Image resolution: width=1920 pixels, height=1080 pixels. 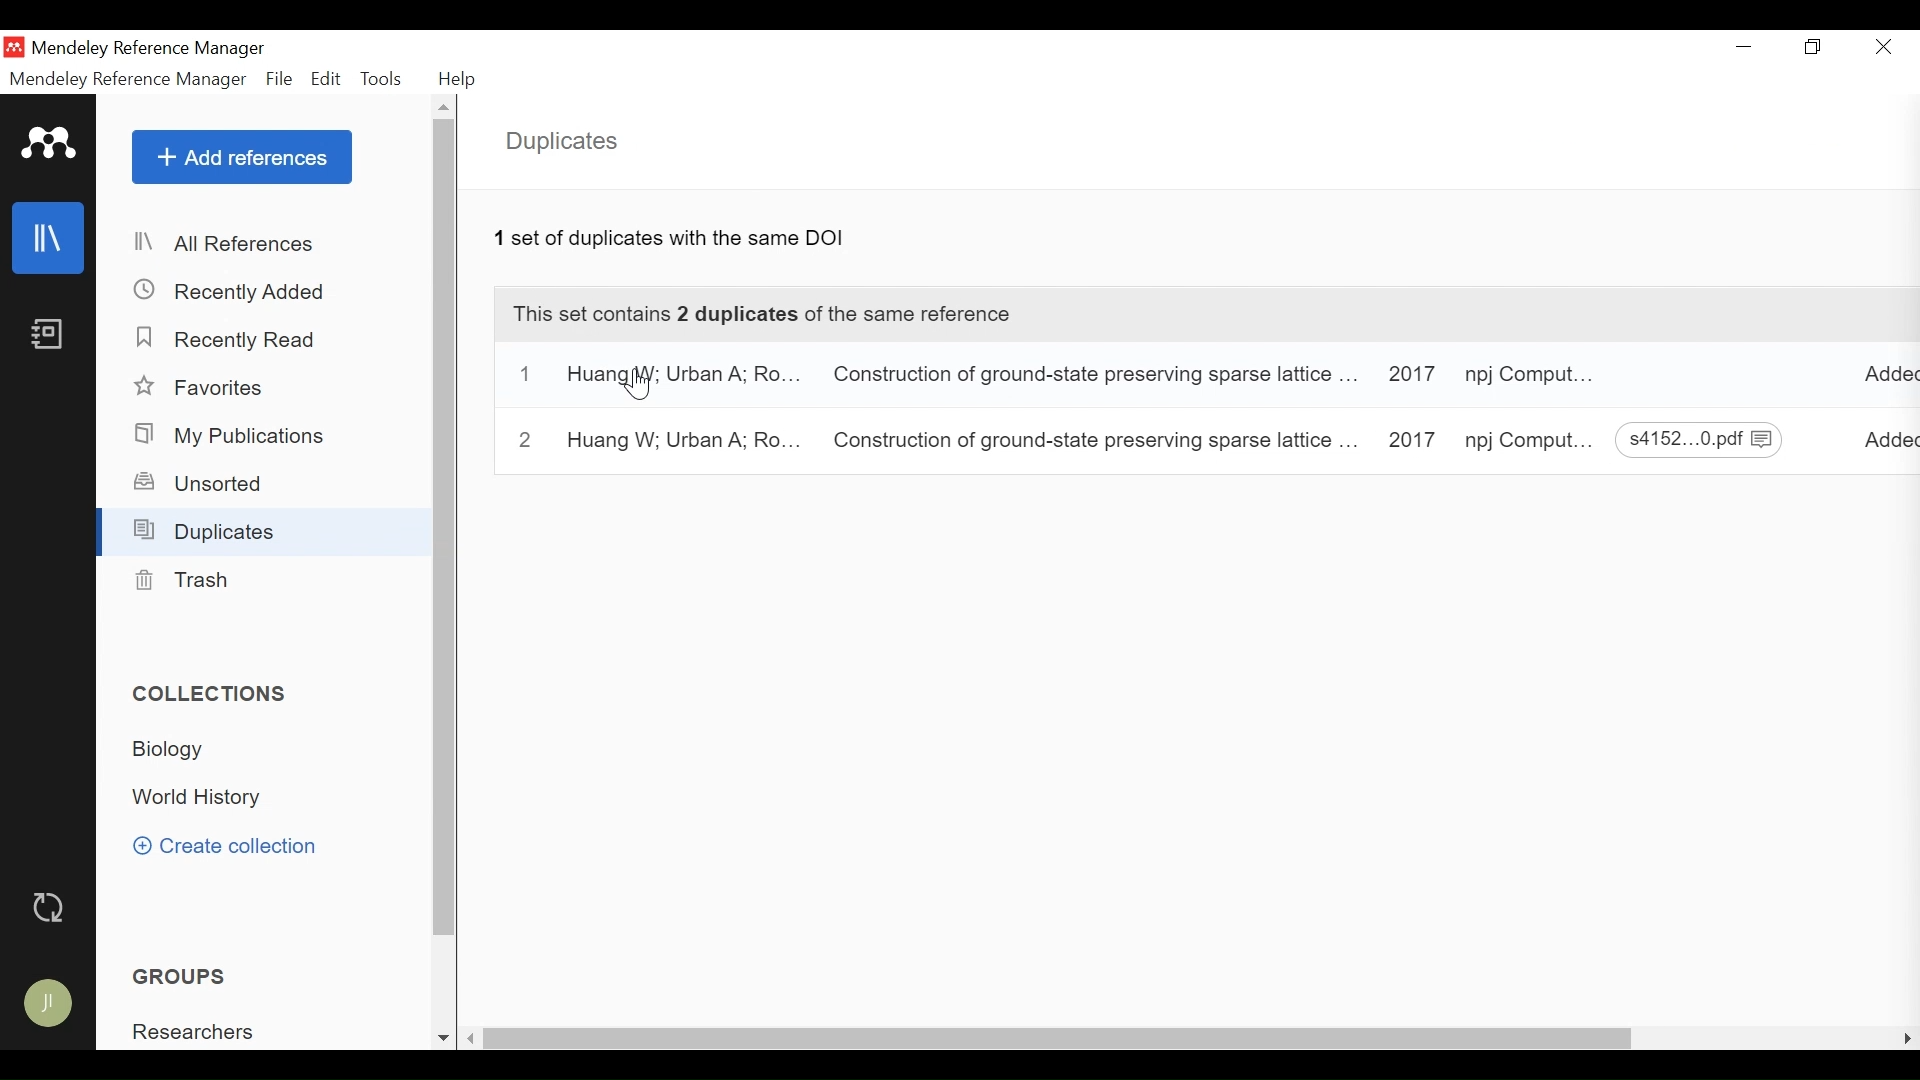 What do you see at coordinates (1817, 48) in the screenshot?
I see `Restore` at bounding box center [1817, 48].